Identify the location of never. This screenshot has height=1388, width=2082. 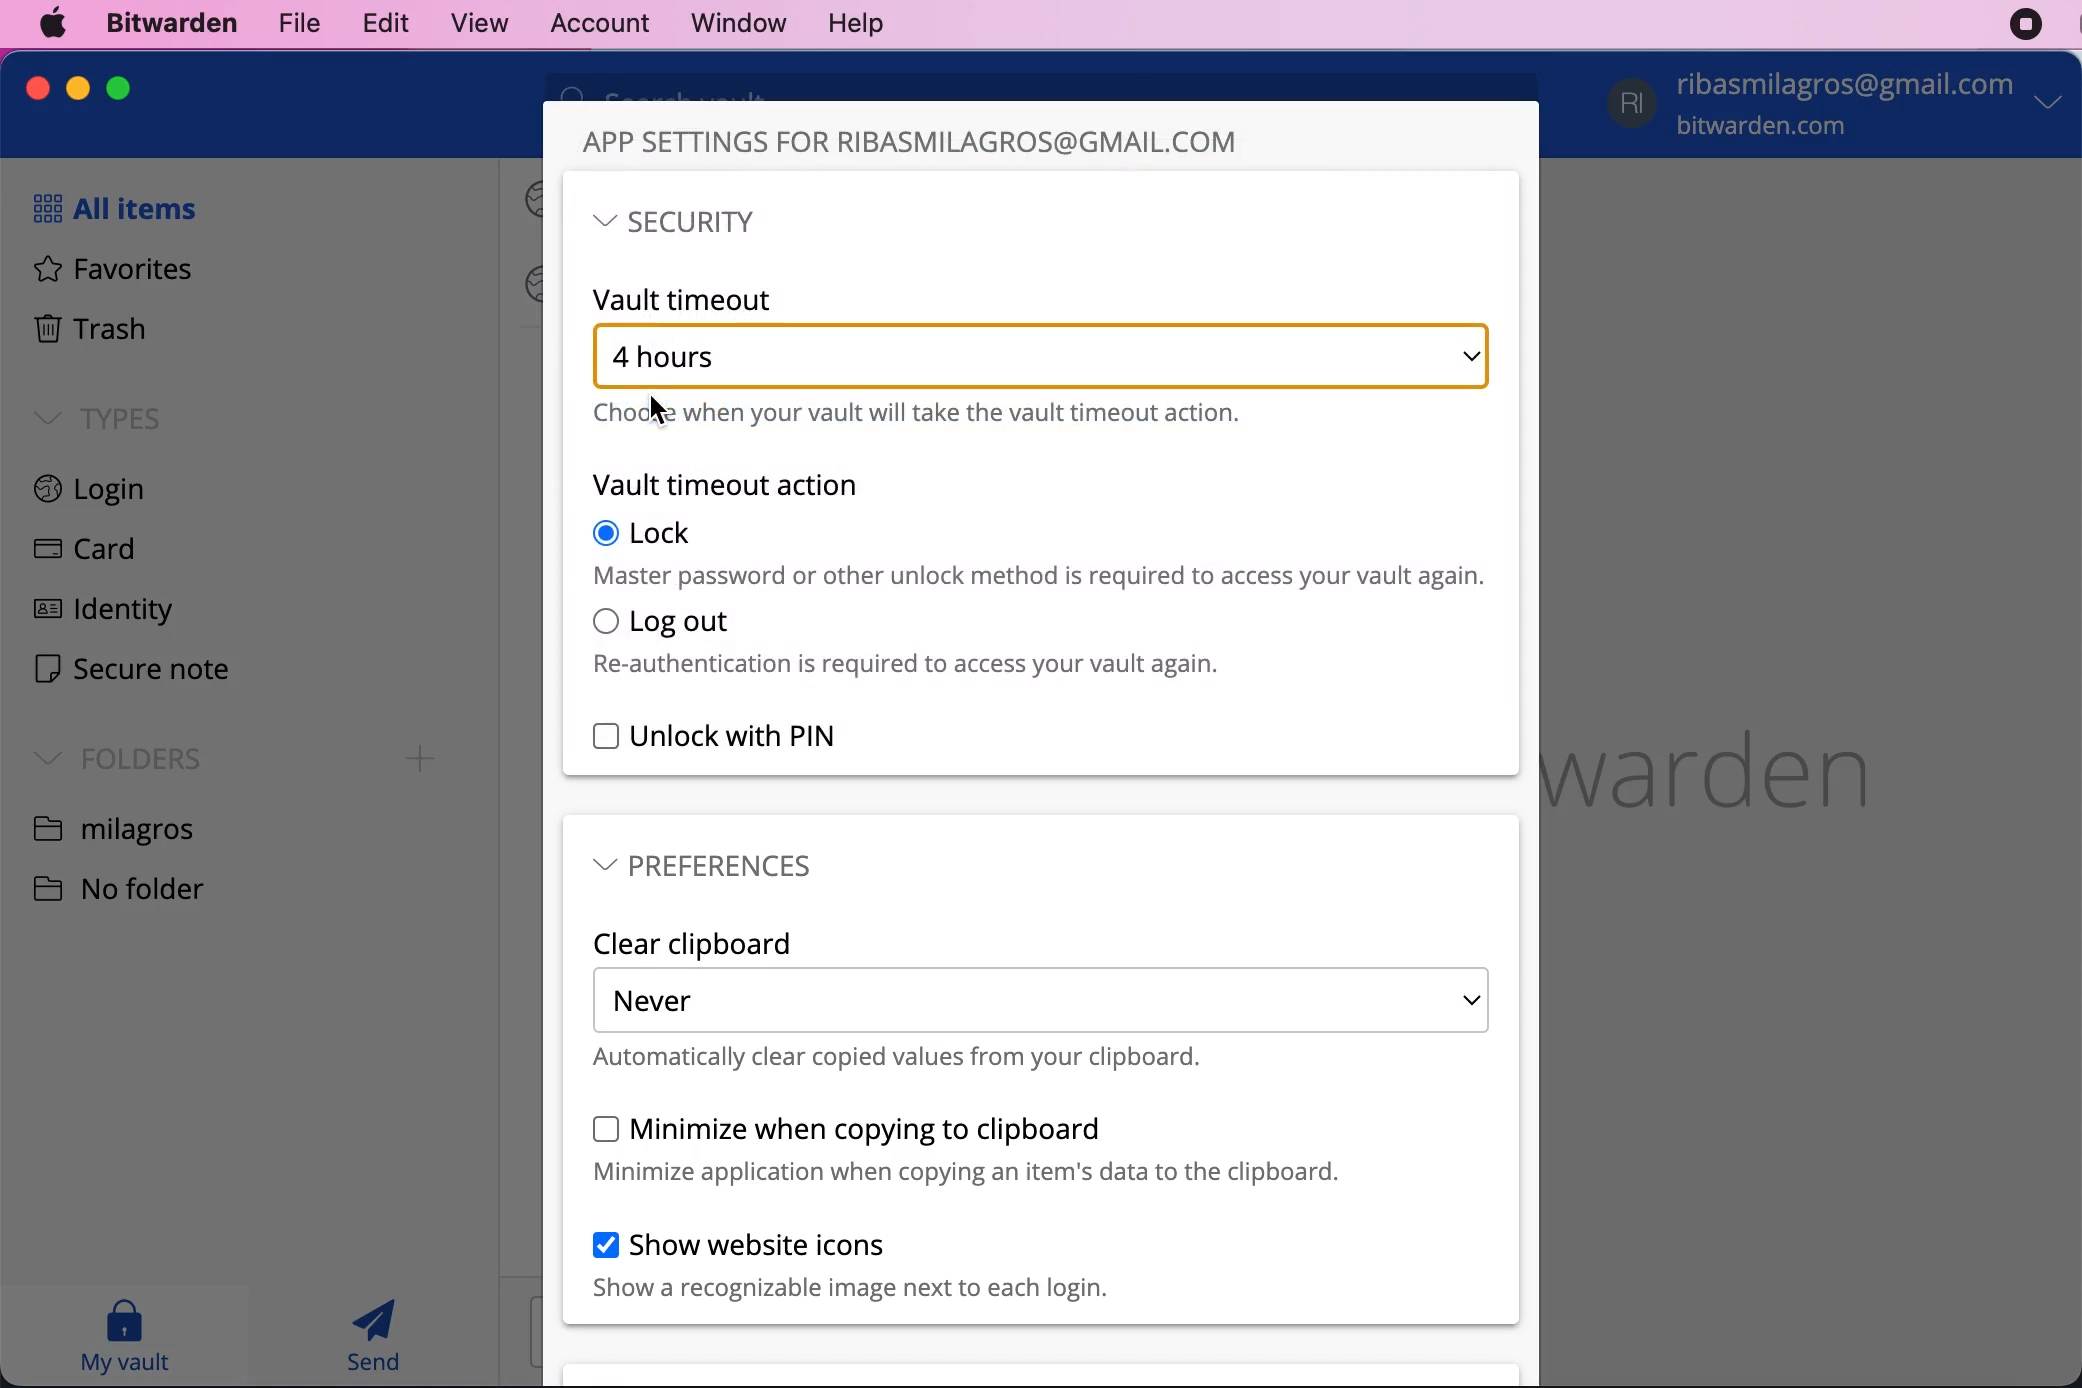
(1041, 1000).